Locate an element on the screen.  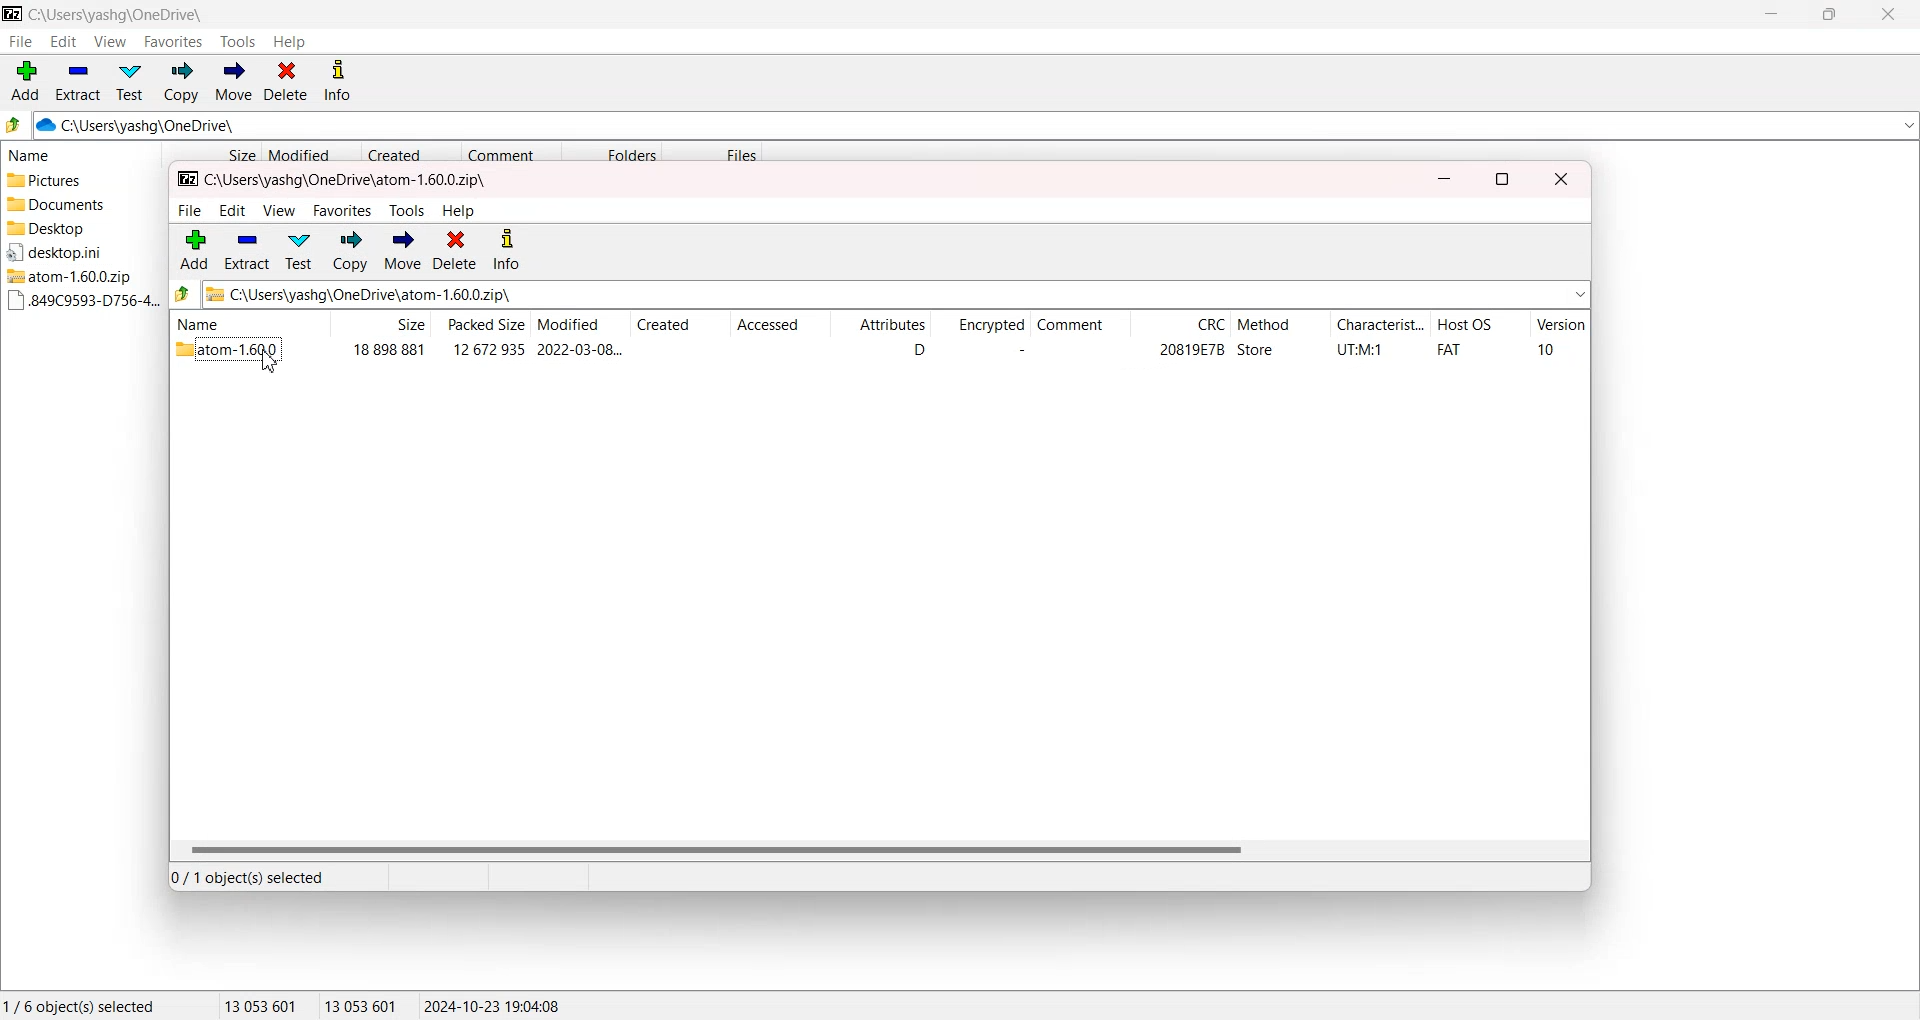
Created Date is located at coordinates (412, 153).